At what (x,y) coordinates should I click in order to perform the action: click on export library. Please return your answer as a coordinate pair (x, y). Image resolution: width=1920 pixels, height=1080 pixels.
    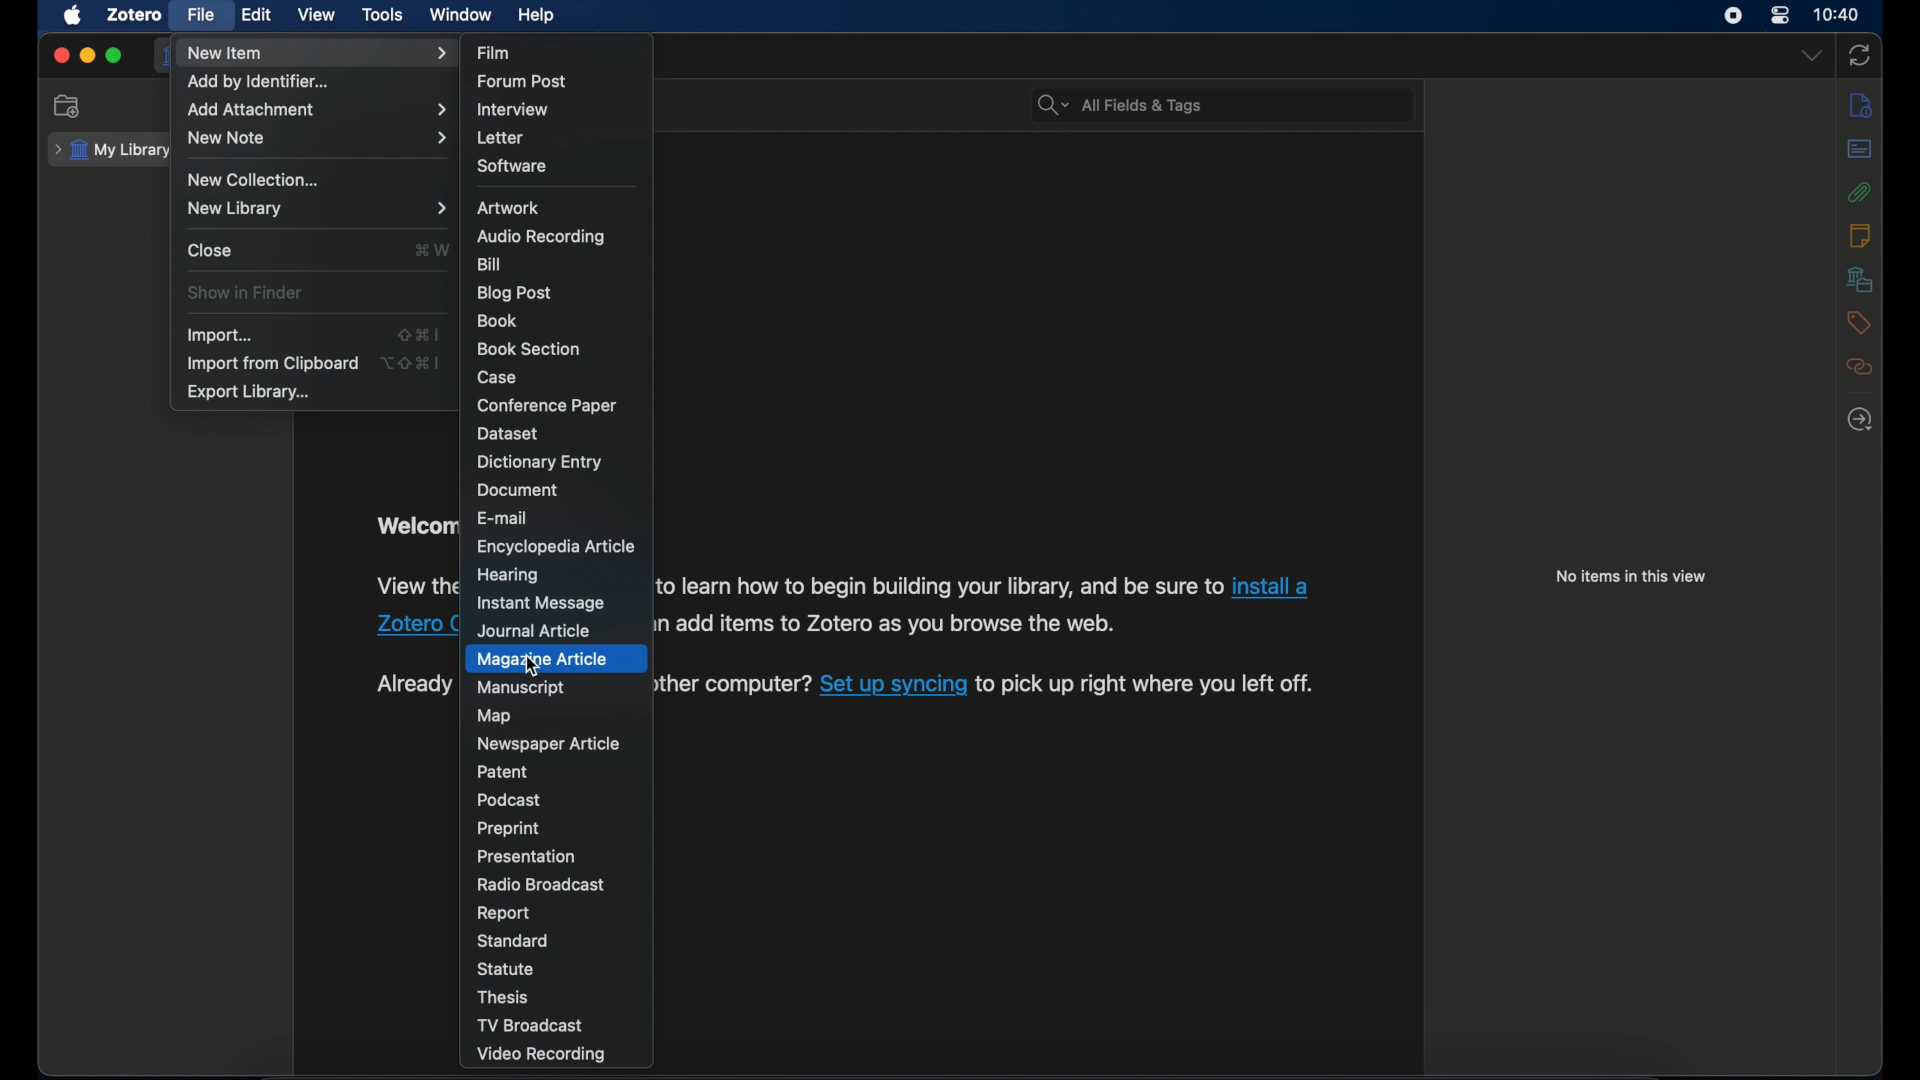
    Looking at the image, I should click on (251, 392).